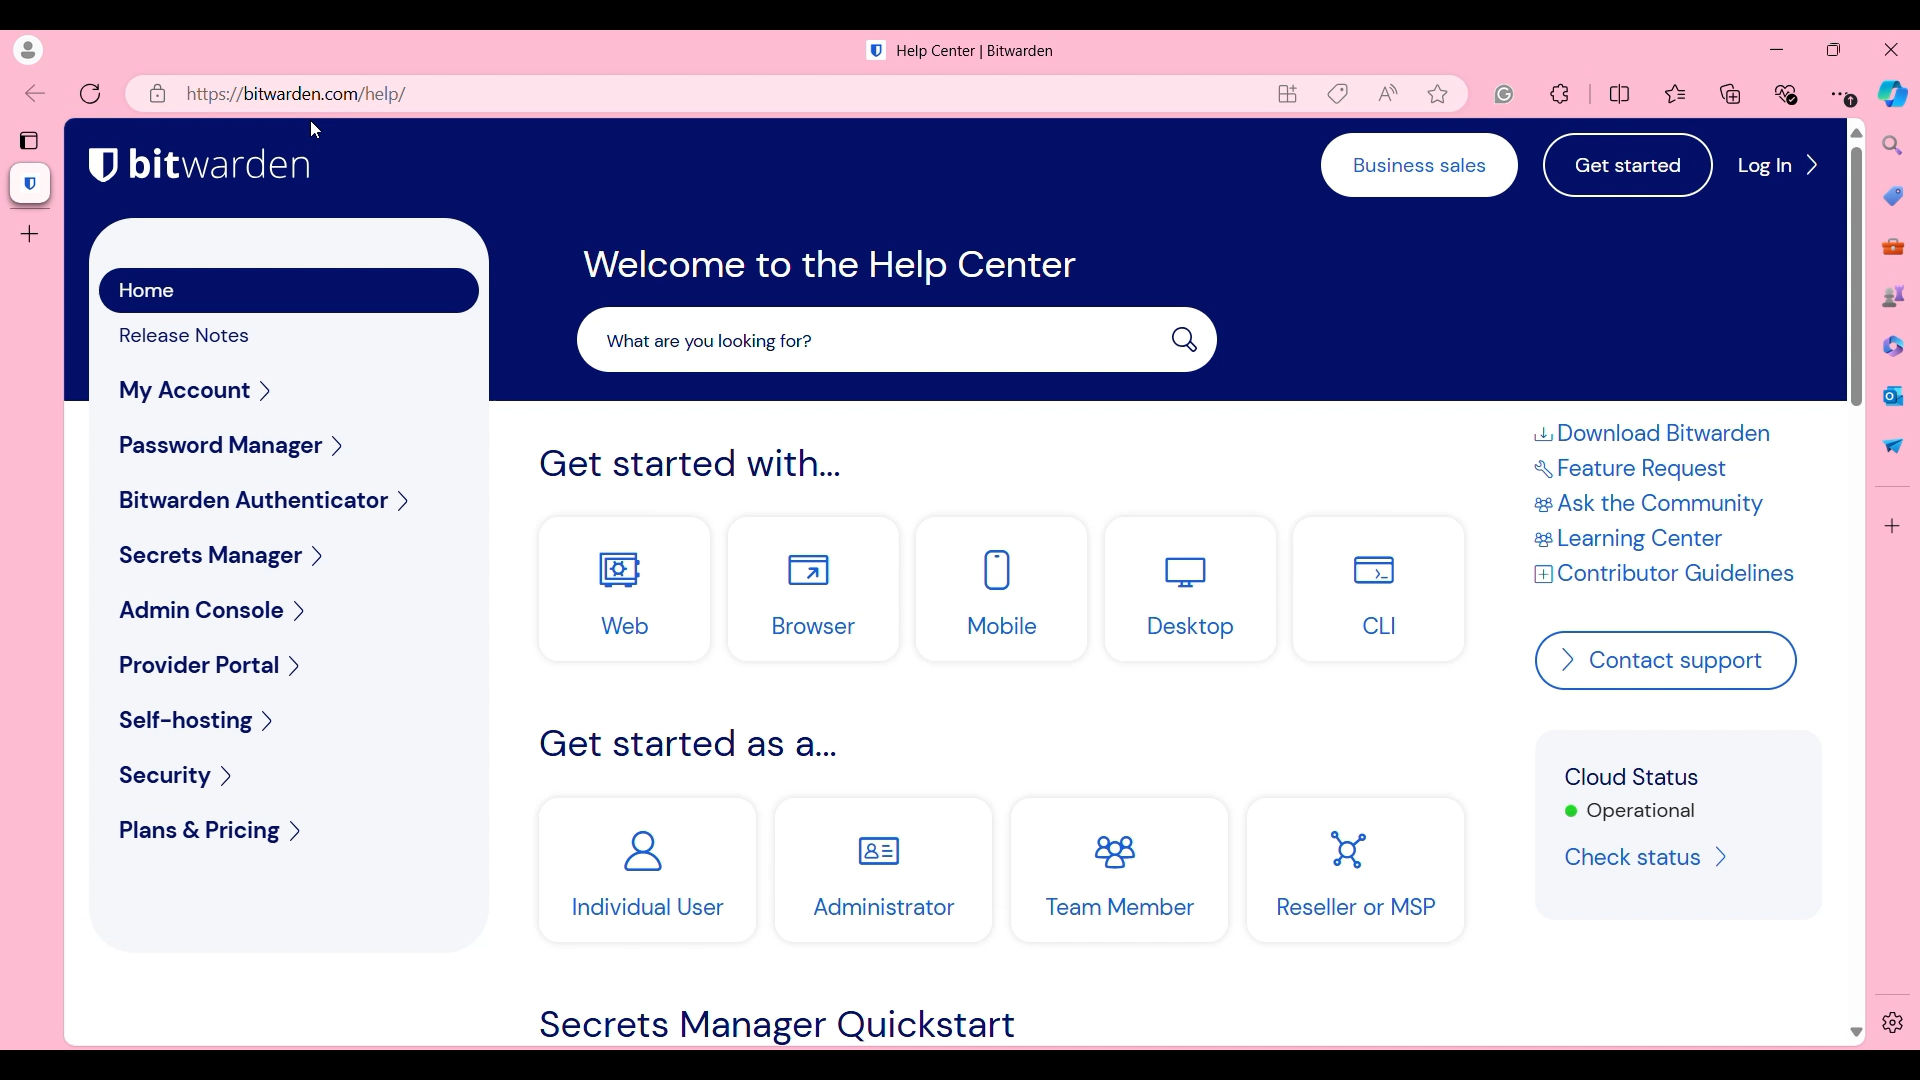 The height and width of the screenshot is (1080, 1920). I want to click on Bitwarden authenticator, so click(290, 500).